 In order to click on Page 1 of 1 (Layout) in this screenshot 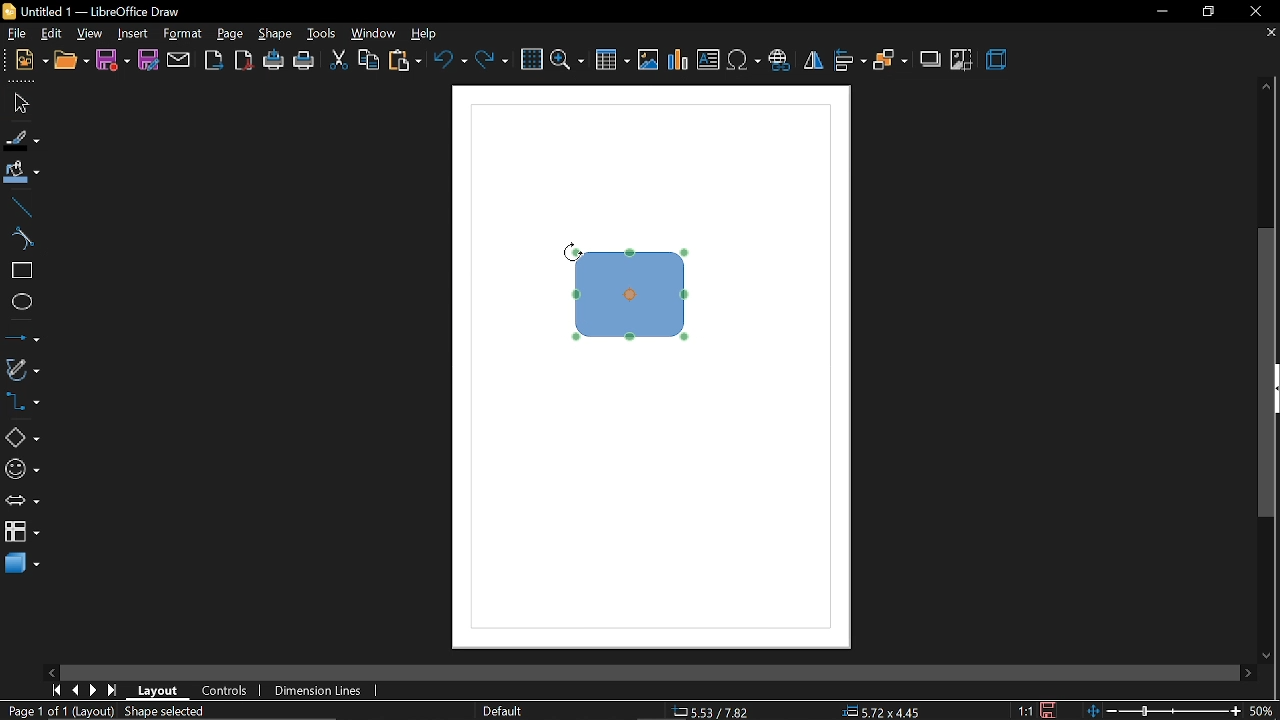, I will do `click(66, 712)`.